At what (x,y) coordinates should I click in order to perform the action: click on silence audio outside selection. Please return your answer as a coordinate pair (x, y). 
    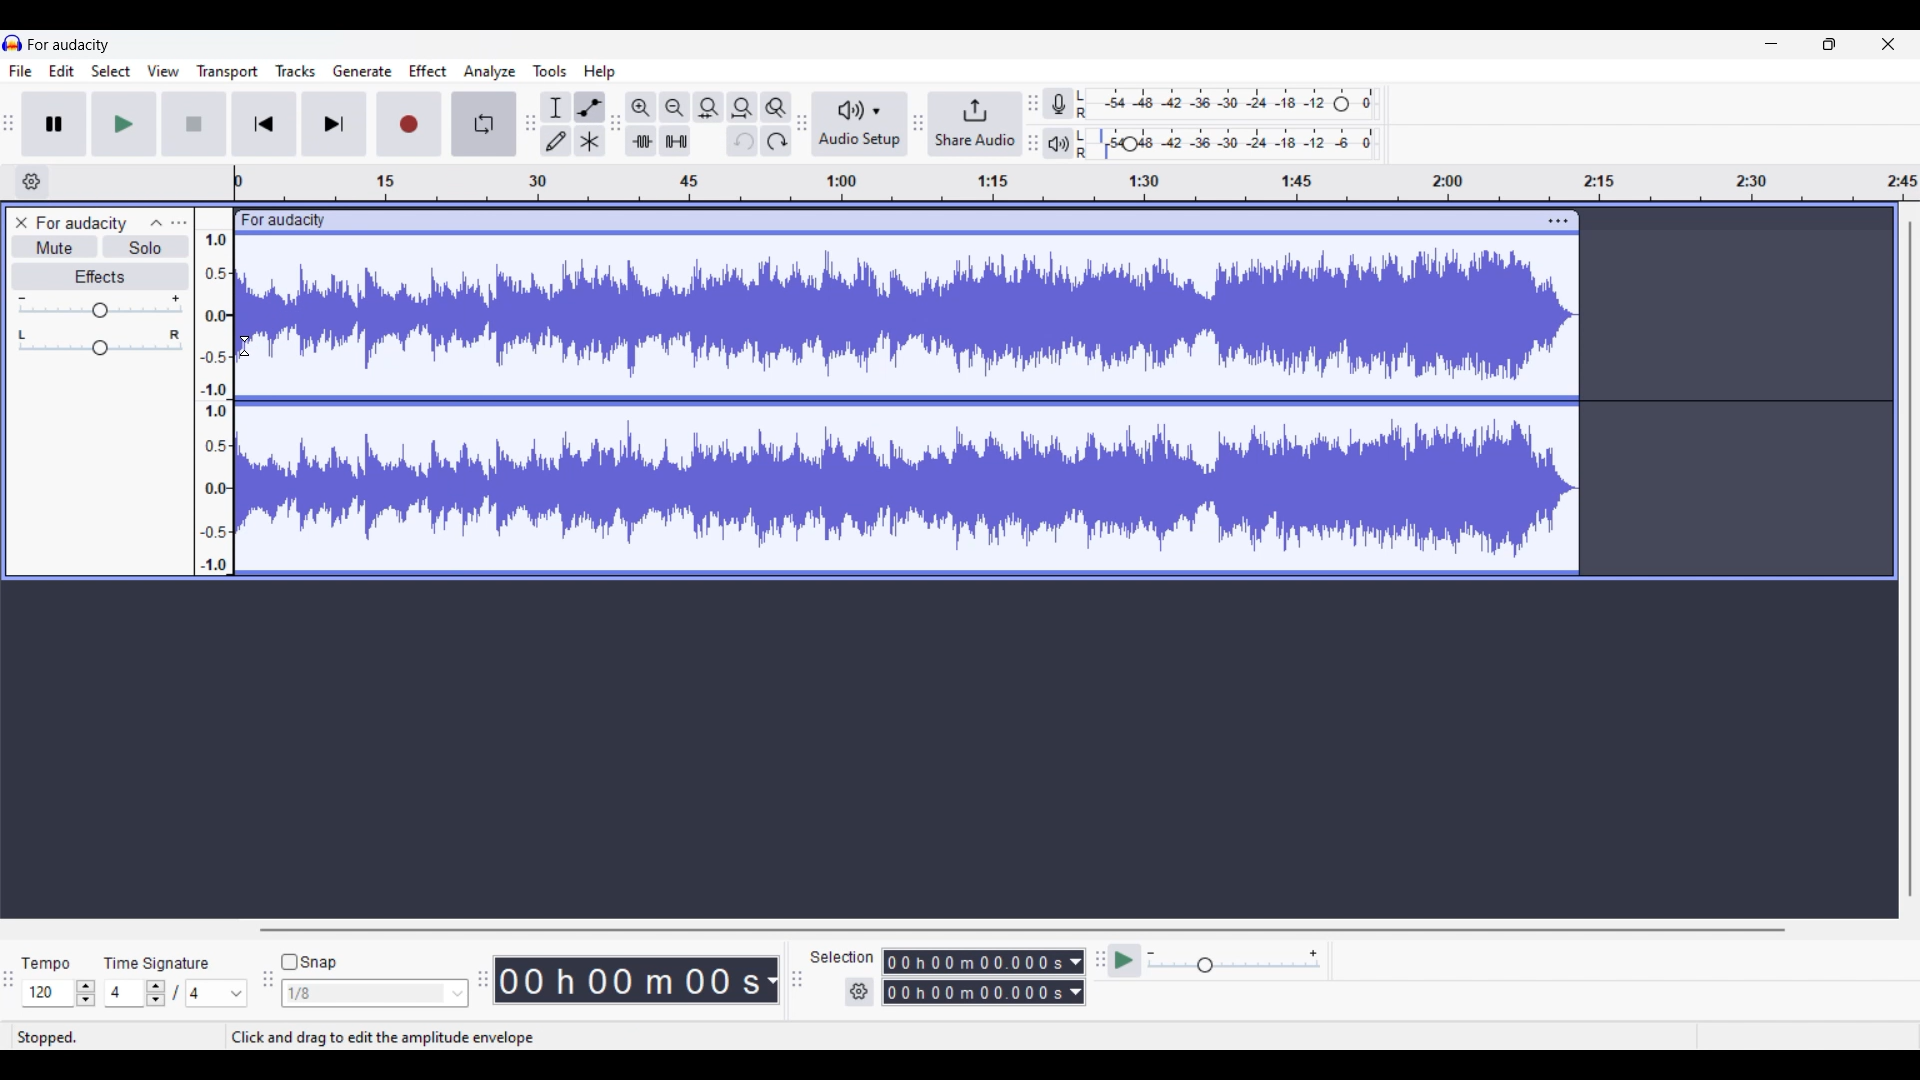
    Looking at the image, I should click on (678, 141).